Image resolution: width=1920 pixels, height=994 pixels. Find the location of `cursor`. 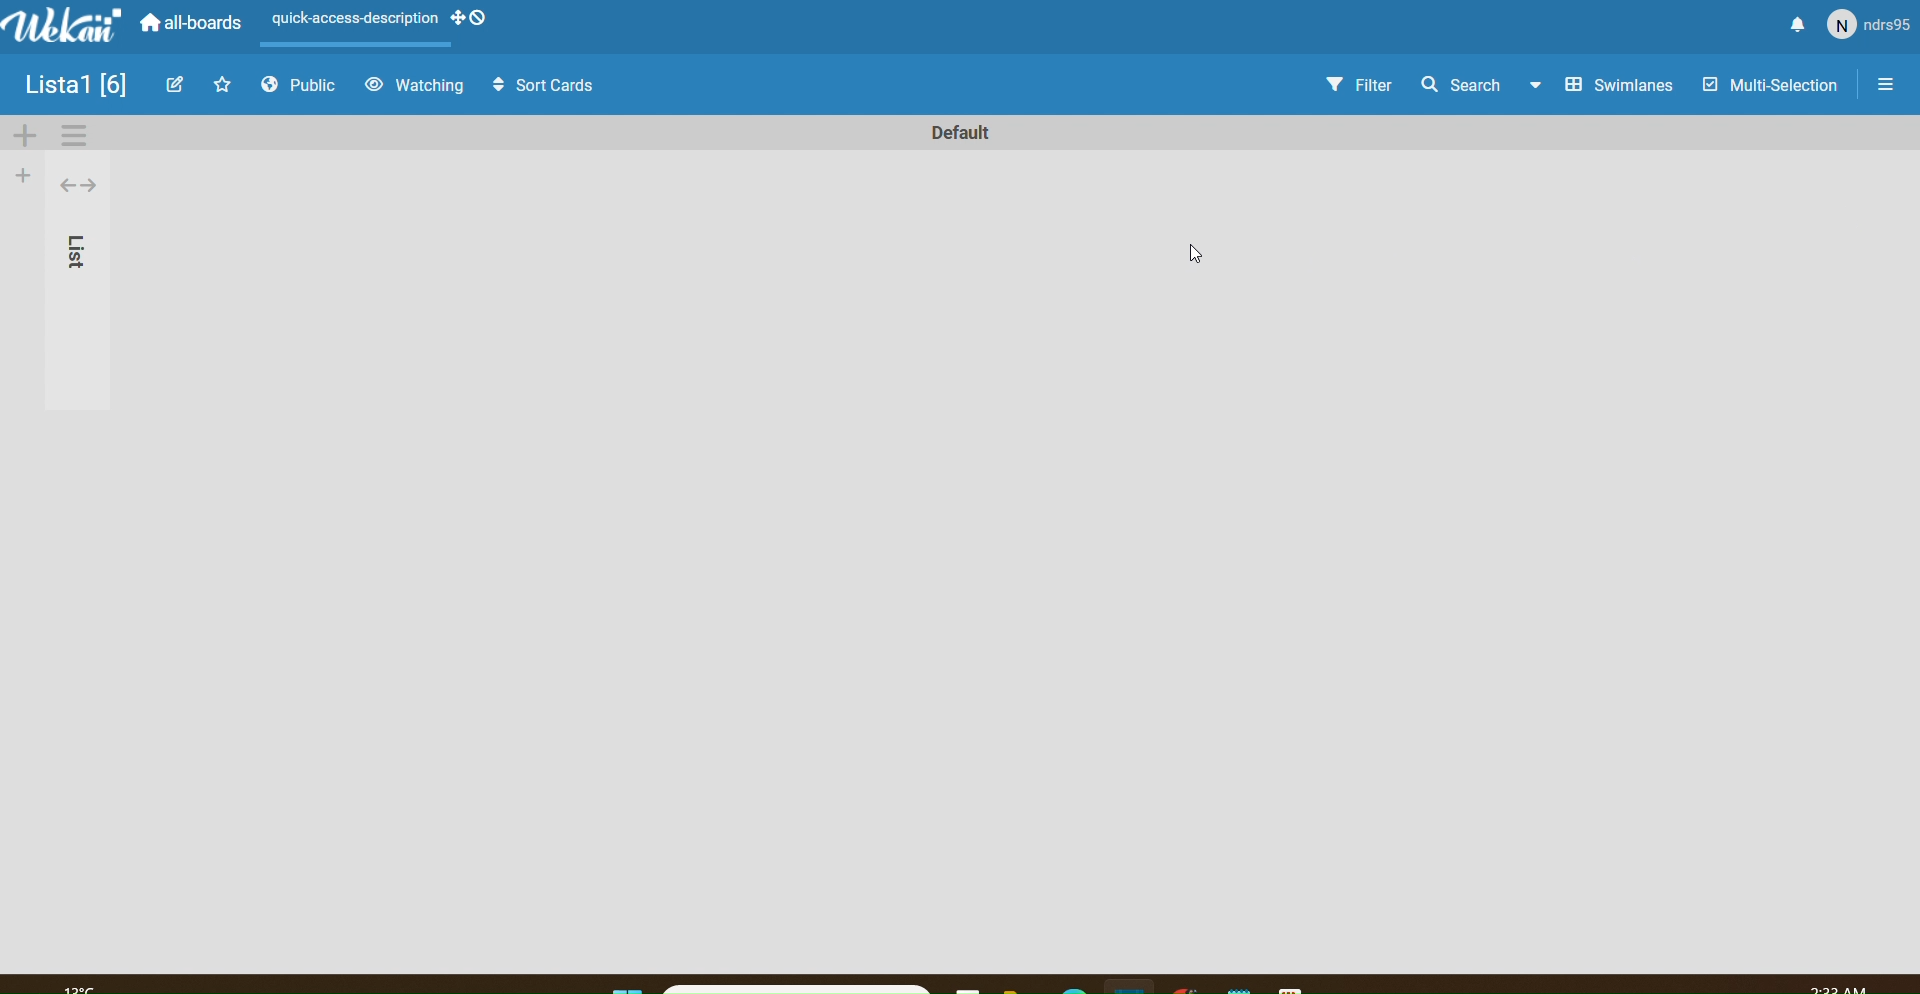

cursor is located at coordinates (1198, 254).